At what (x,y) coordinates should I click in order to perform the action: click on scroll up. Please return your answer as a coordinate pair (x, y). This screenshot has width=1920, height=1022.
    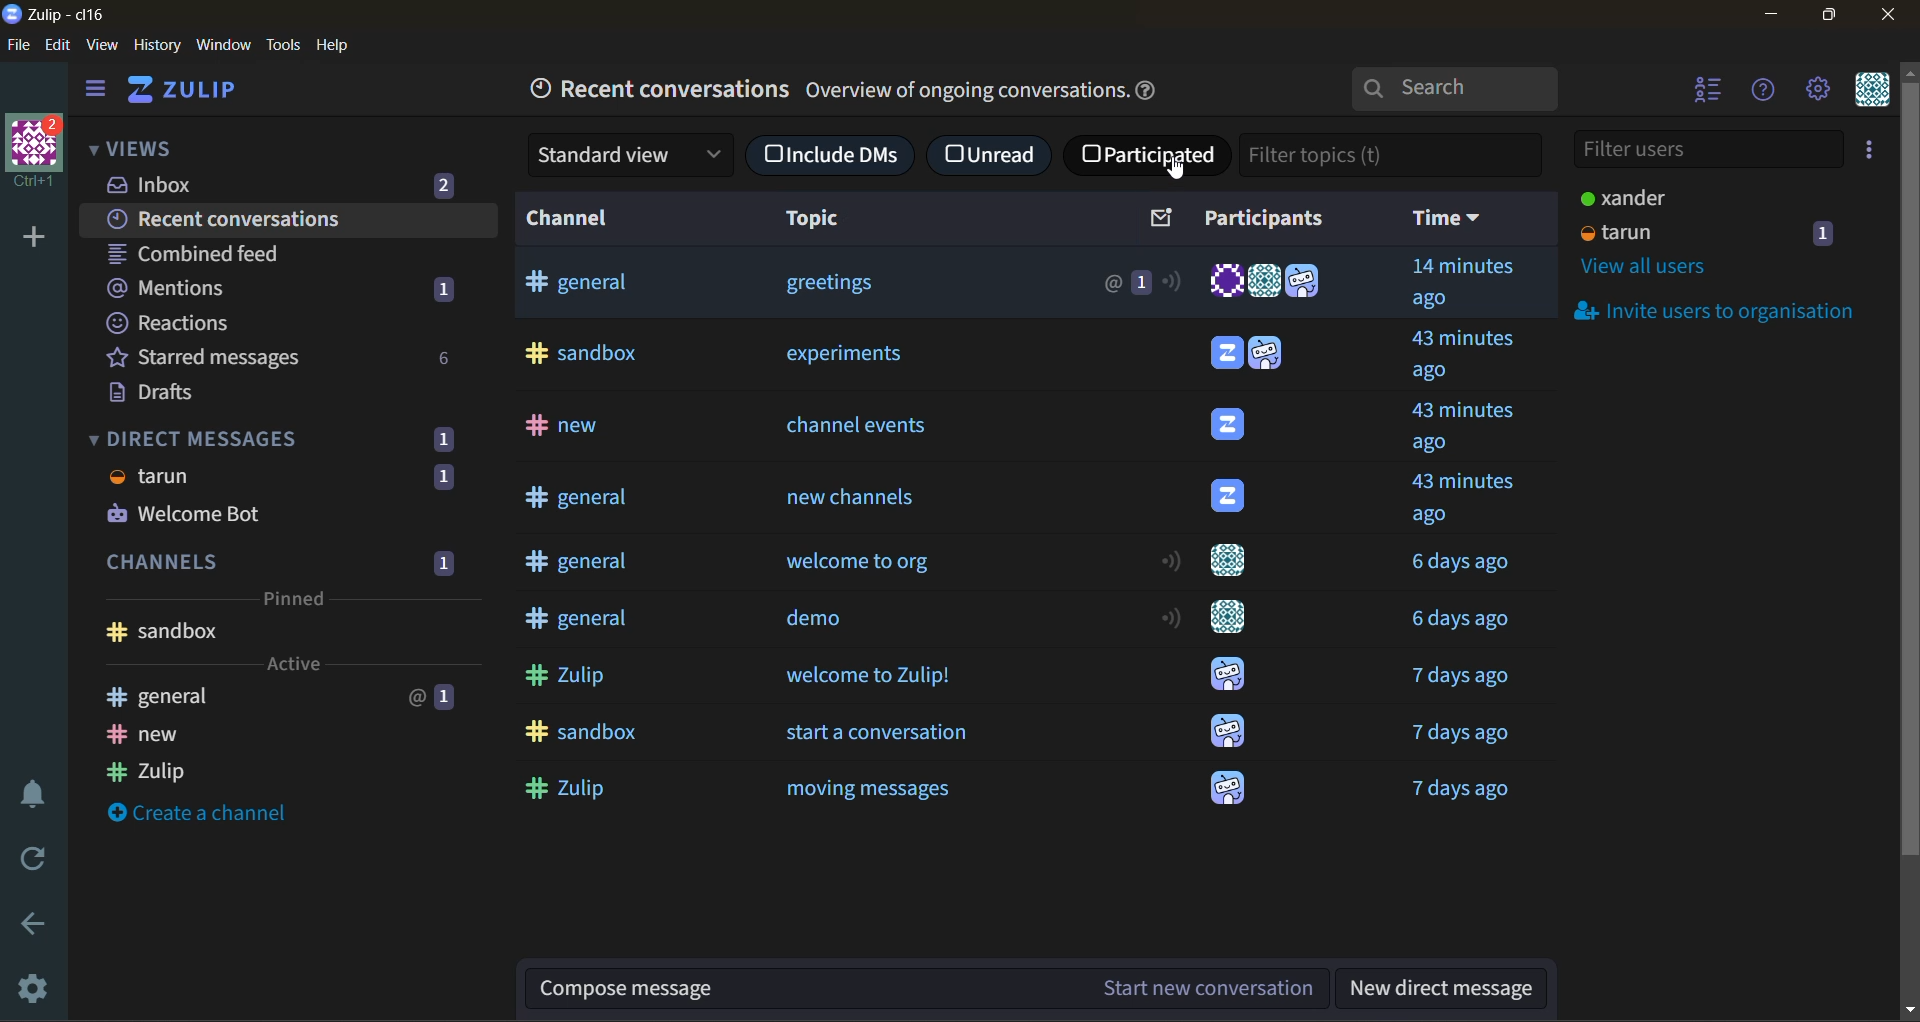
    Looking at the image, I should click on (1908, 72).